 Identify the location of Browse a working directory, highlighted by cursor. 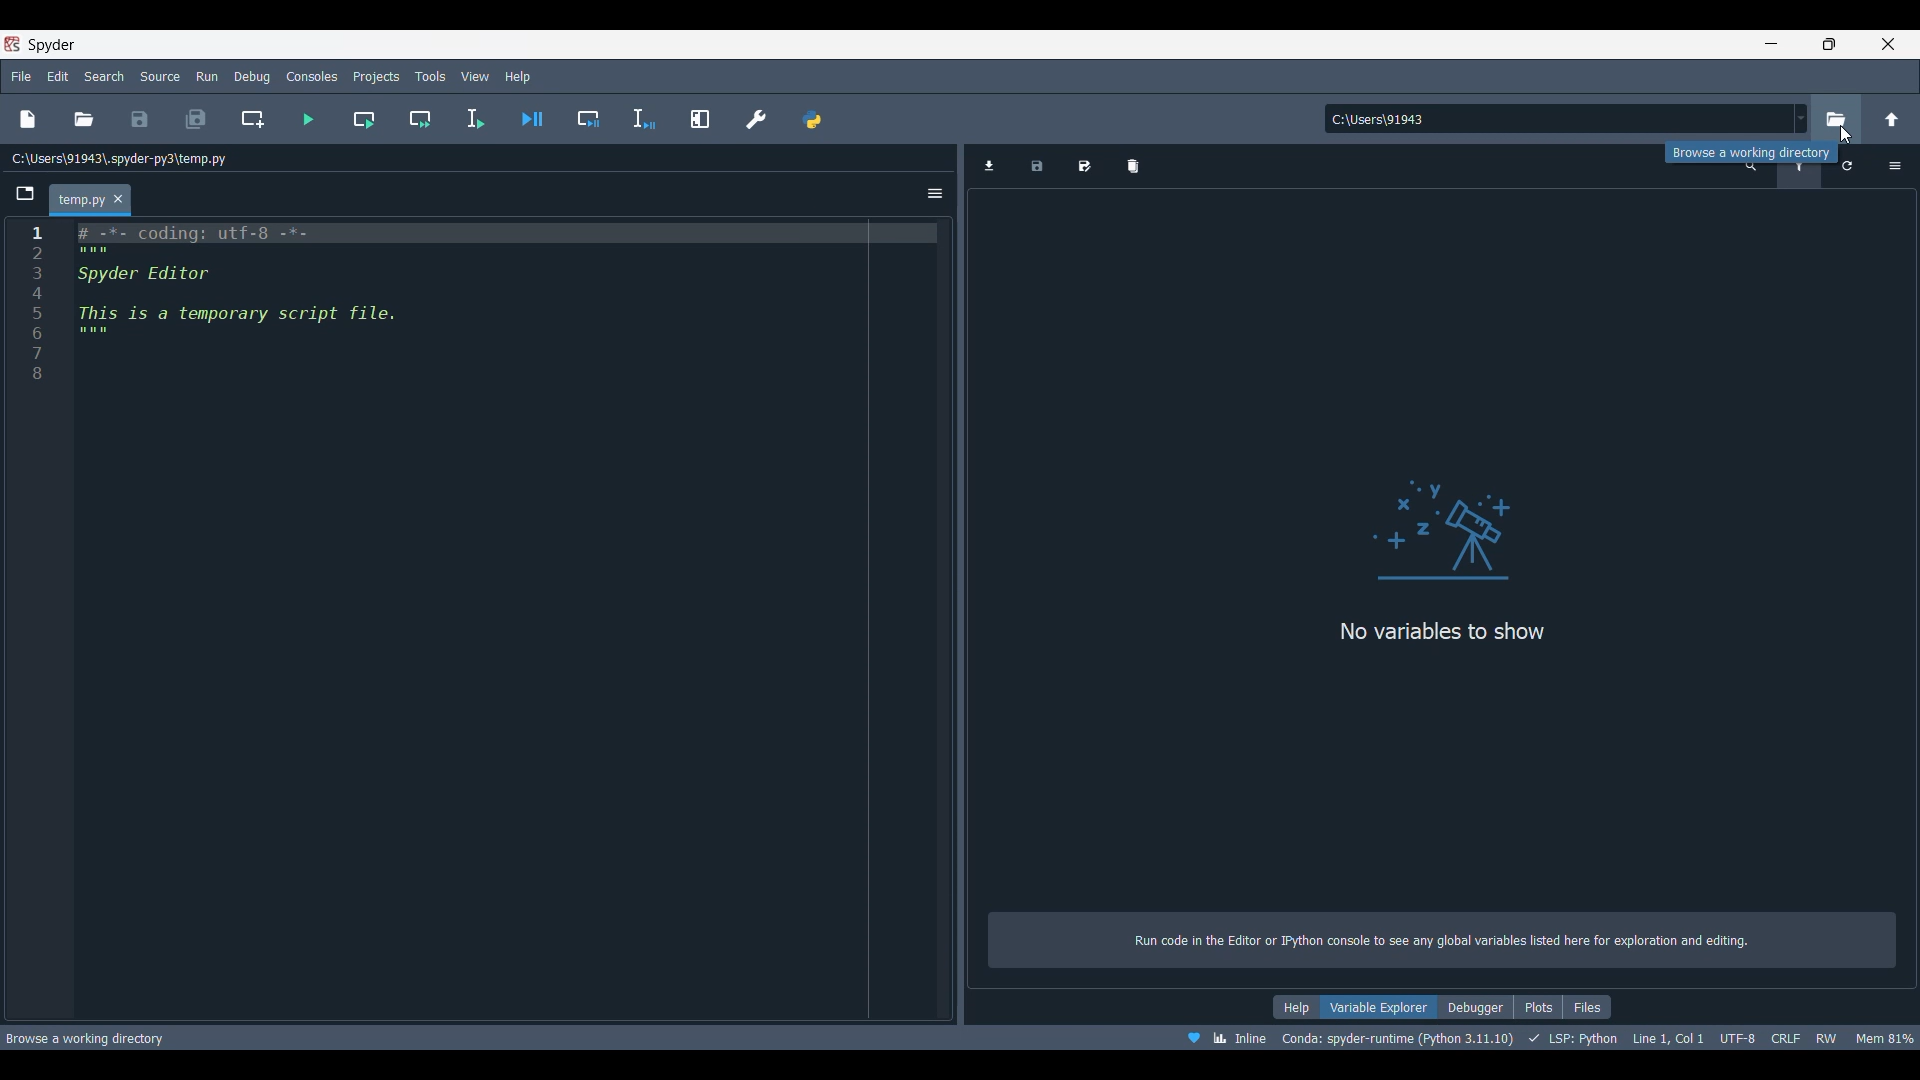
(1837, 117).